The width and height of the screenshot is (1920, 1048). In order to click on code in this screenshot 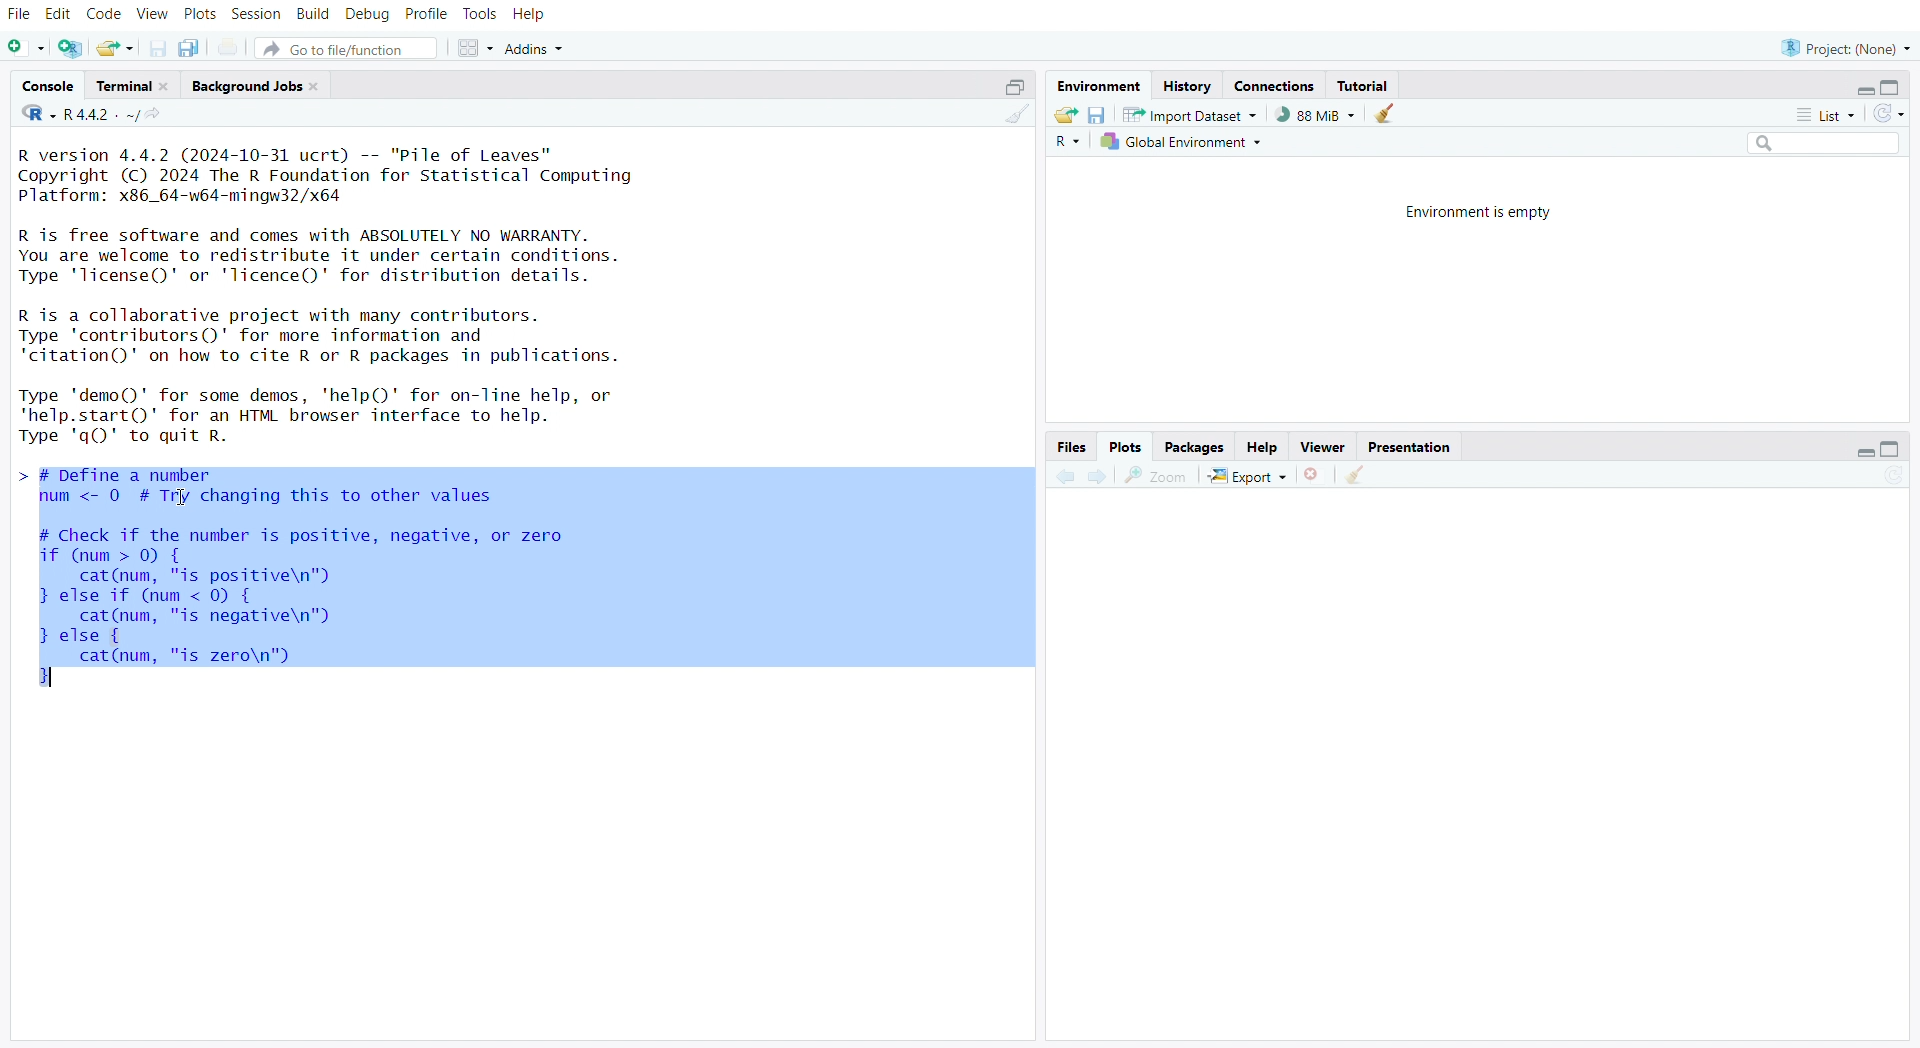, I will do `click(106, 14)`.